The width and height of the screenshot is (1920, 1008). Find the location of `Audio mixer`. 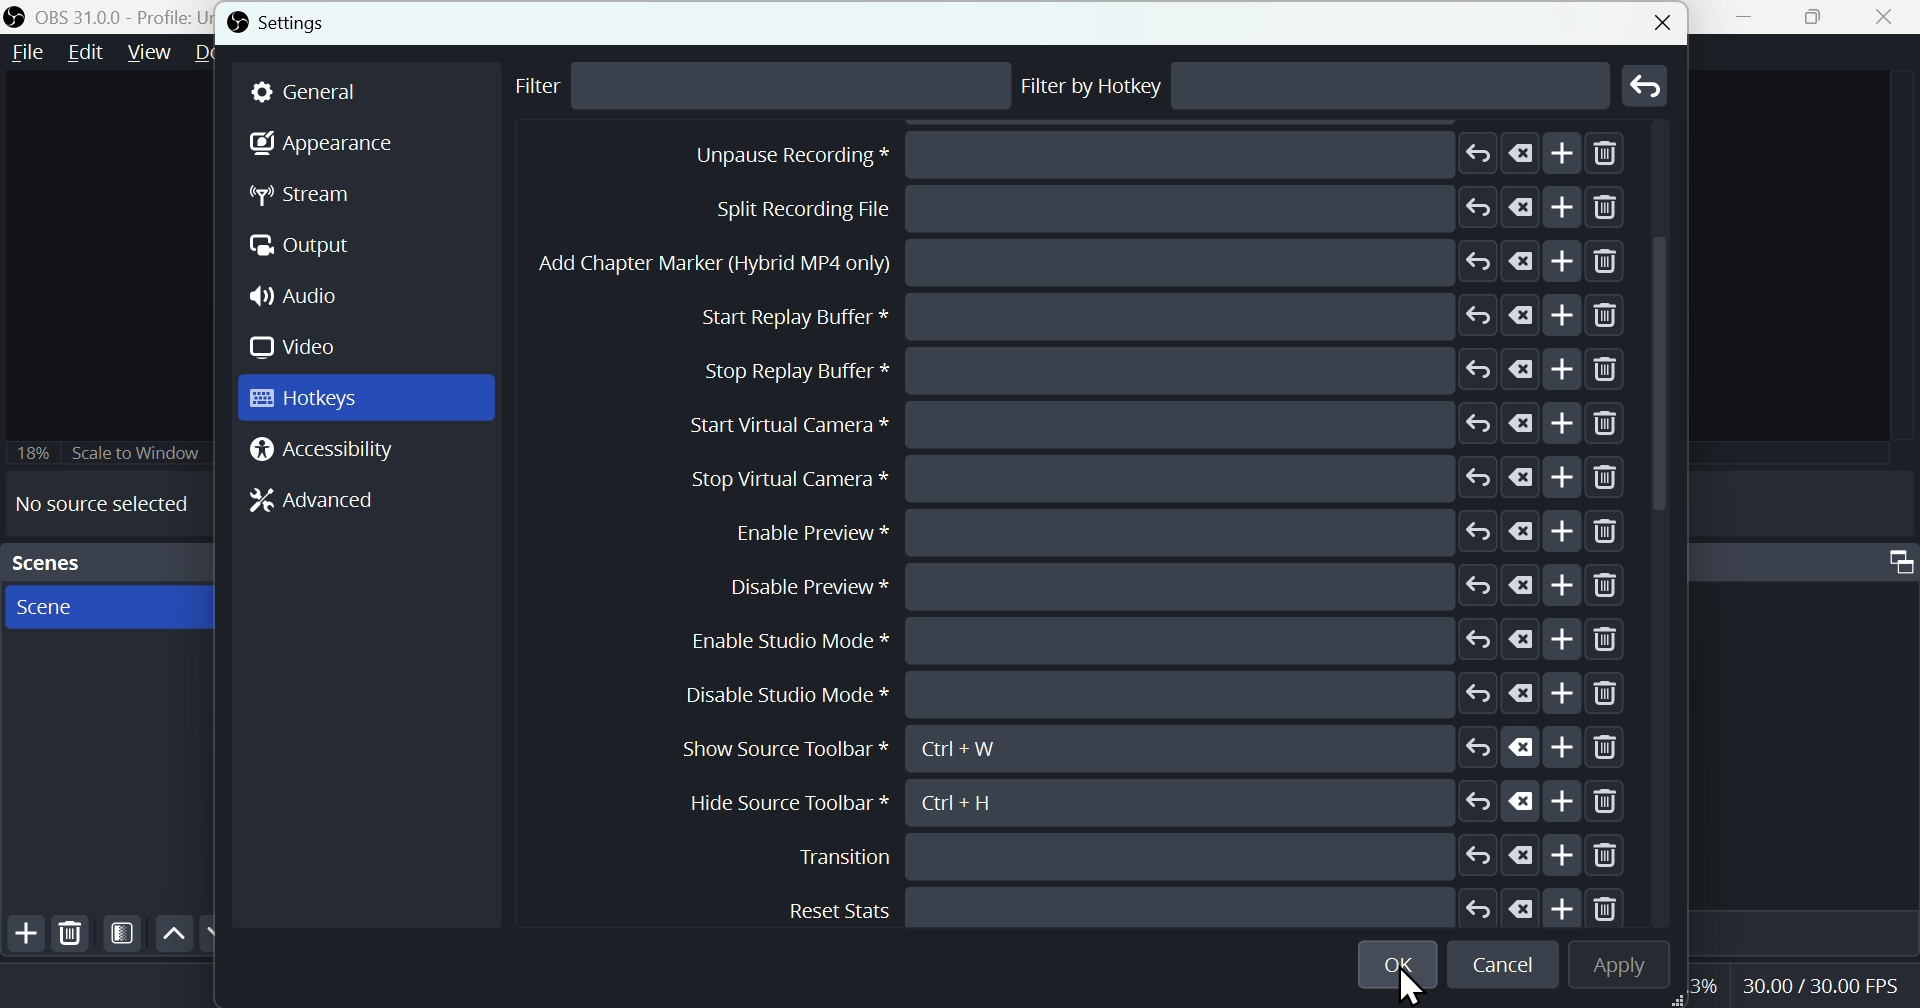

Audio mixer is located at coordinates (1896, 557).